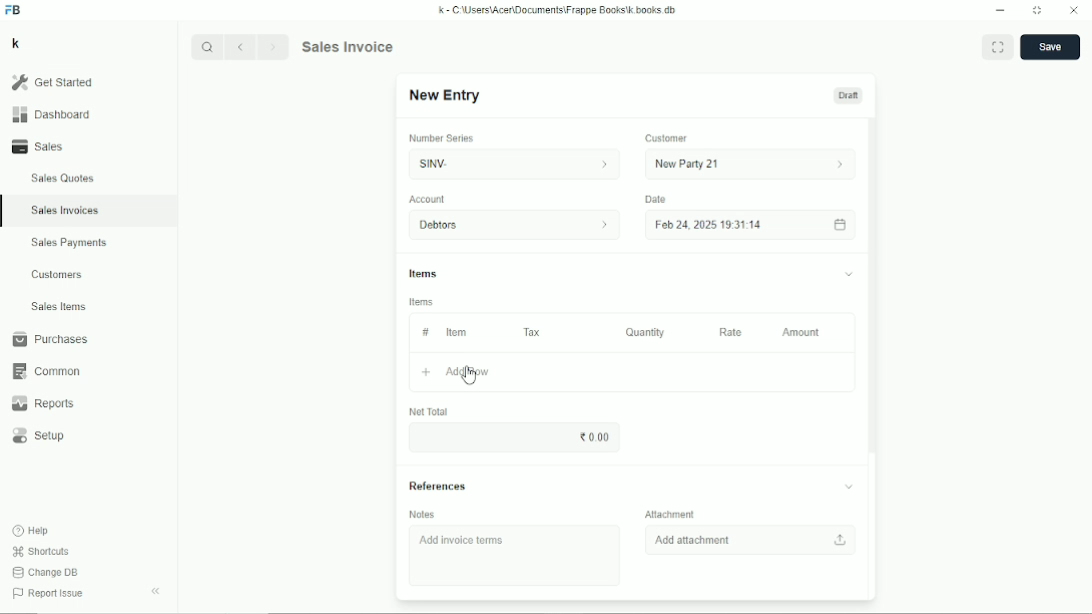 The width and height of the screenshot is (1092, 614). What do you see at coordinates (442, 138) in the screenshot?
I see `Number series` at bounding box center [442, 138].